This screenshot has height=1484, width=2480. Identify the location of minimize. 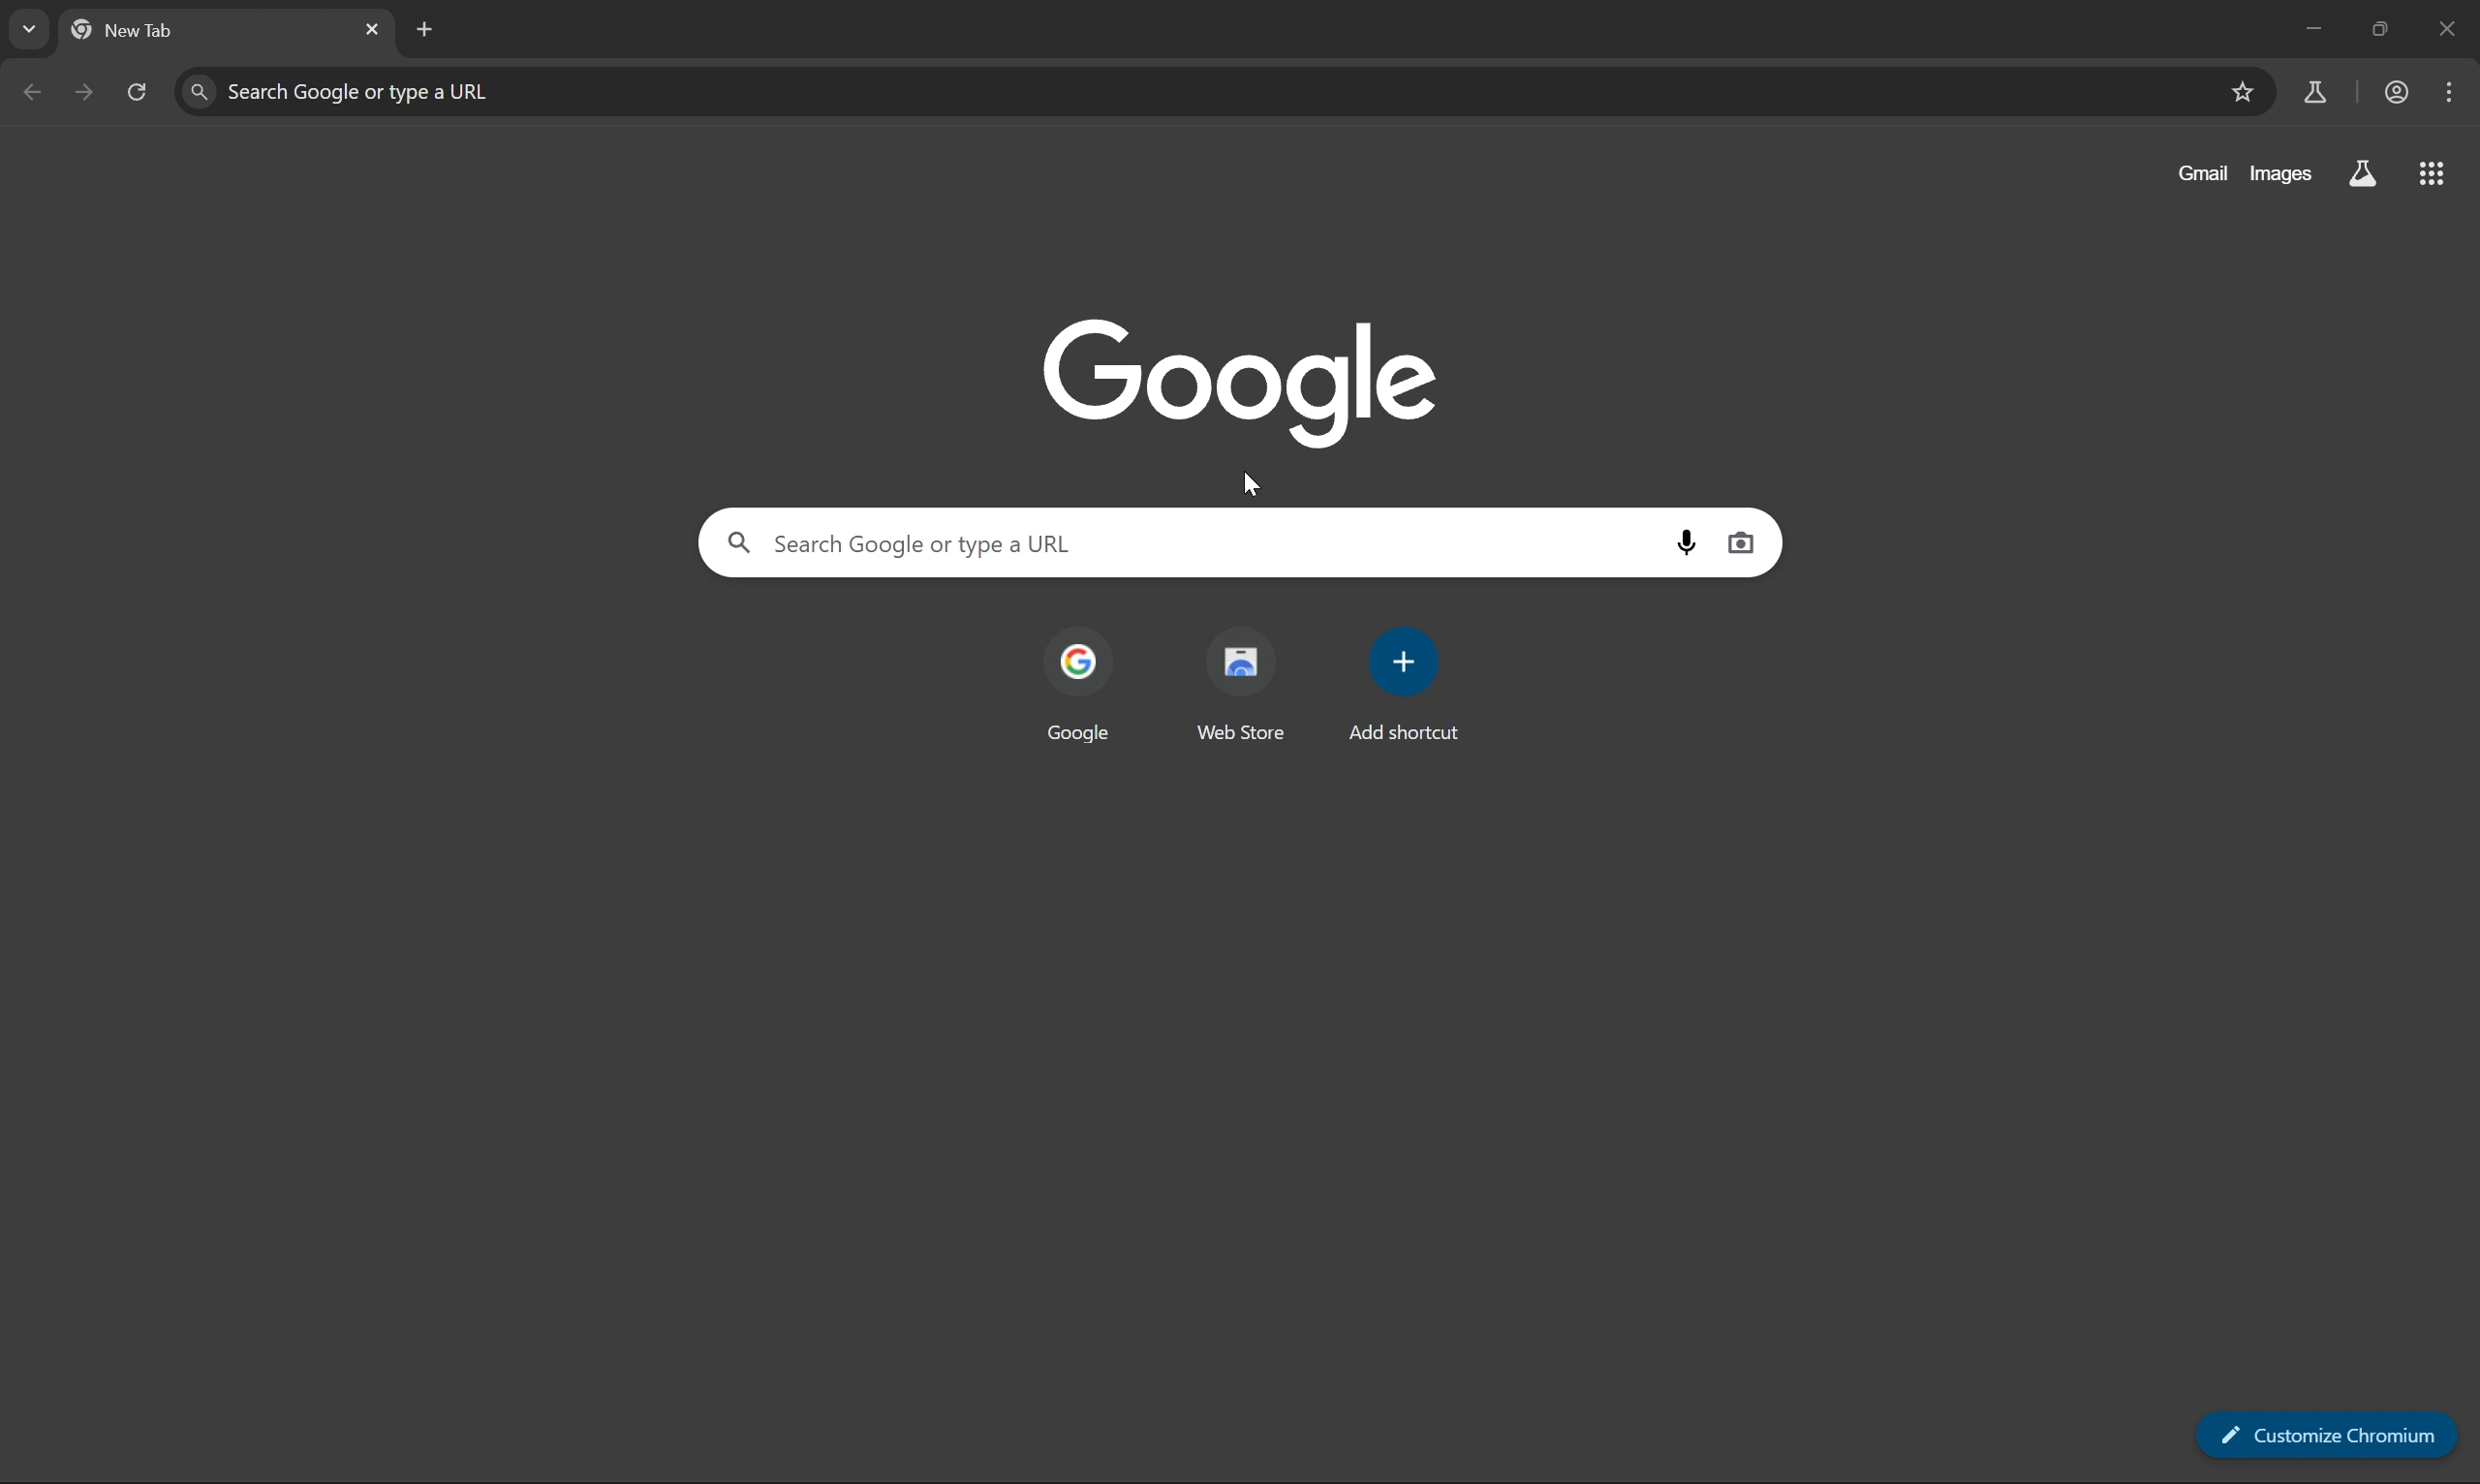
(2311, 29).